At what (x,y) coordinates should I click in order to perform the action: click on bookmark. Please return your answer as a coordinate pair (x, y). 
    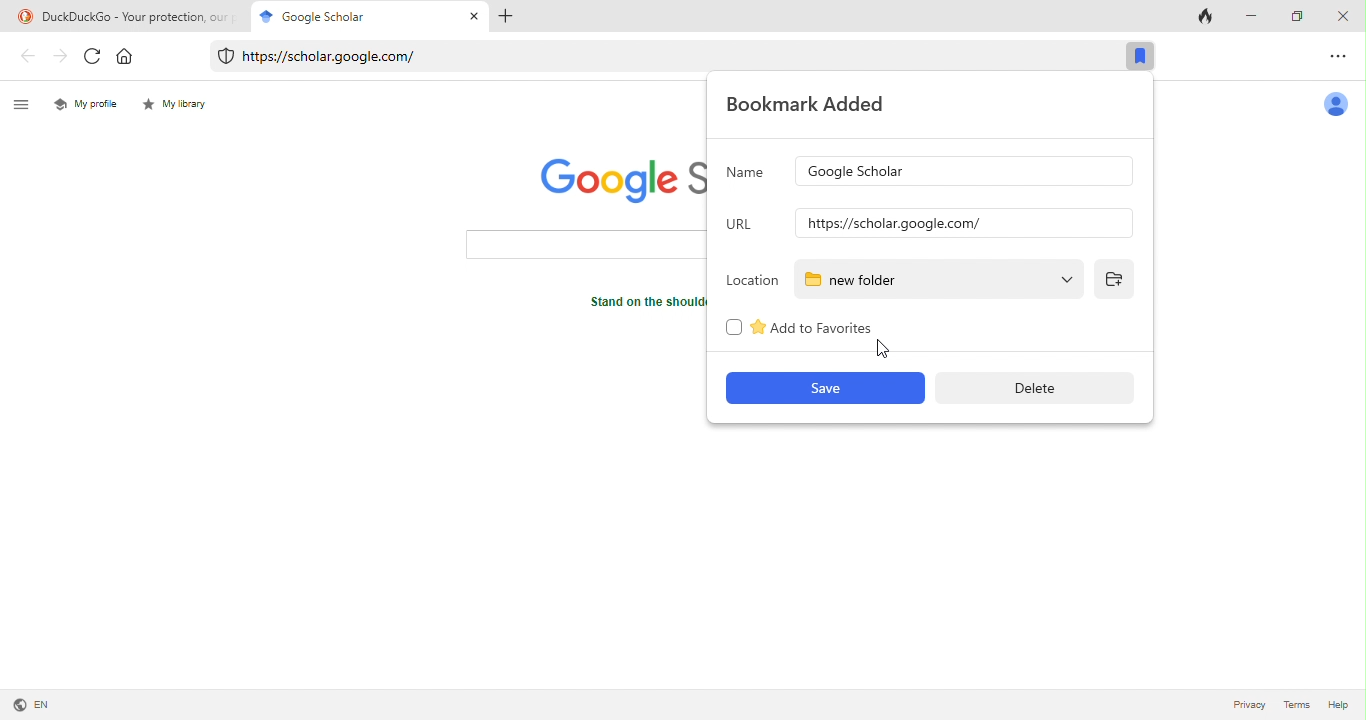
    Looking at the image, I should click on (1140, 57).